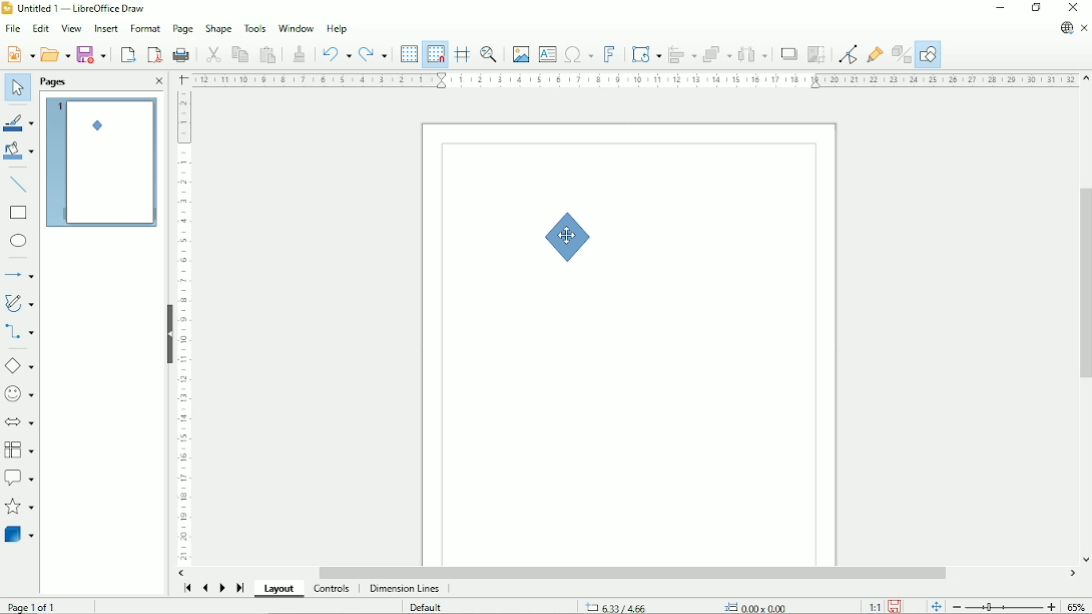 This screenshot has width=1092, height=614. Describe the element at coordinates (39, 28) in the screenshot. I see `Edit` at that location.